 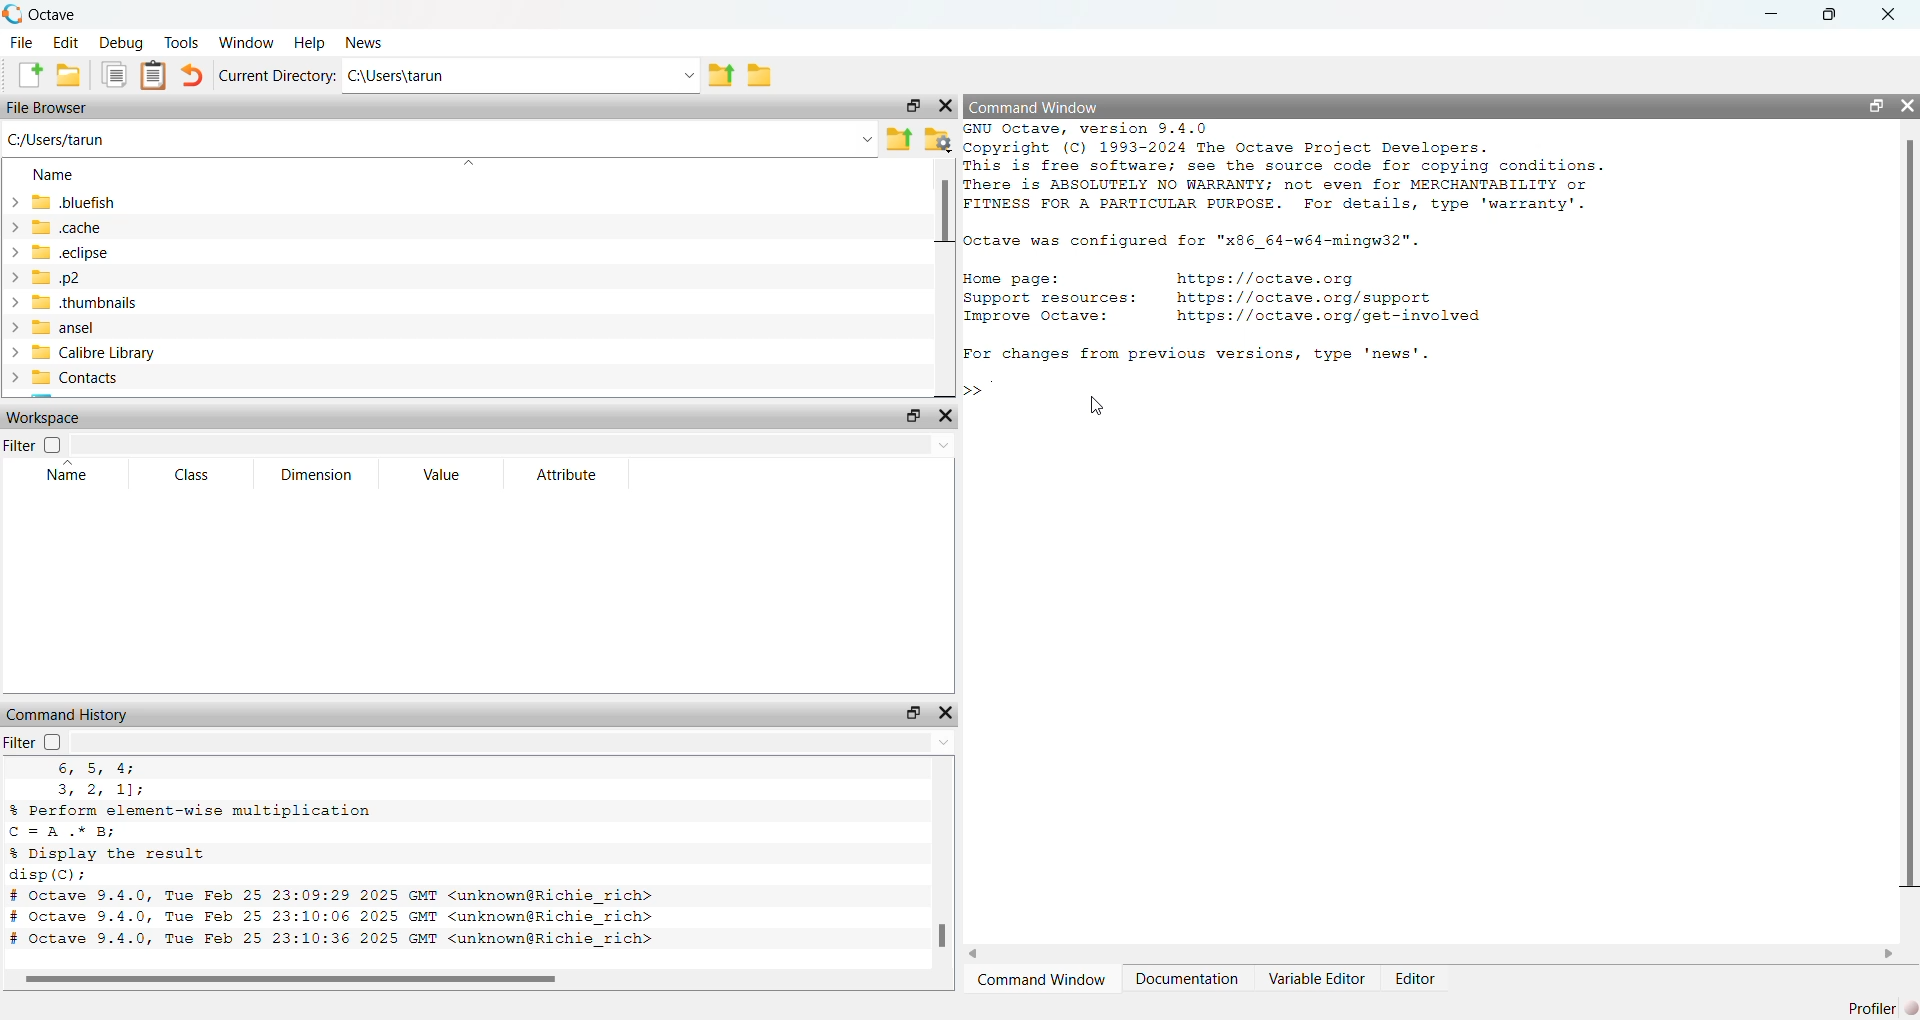 I want to click on Restore Down, so click(x=1877, y=106).